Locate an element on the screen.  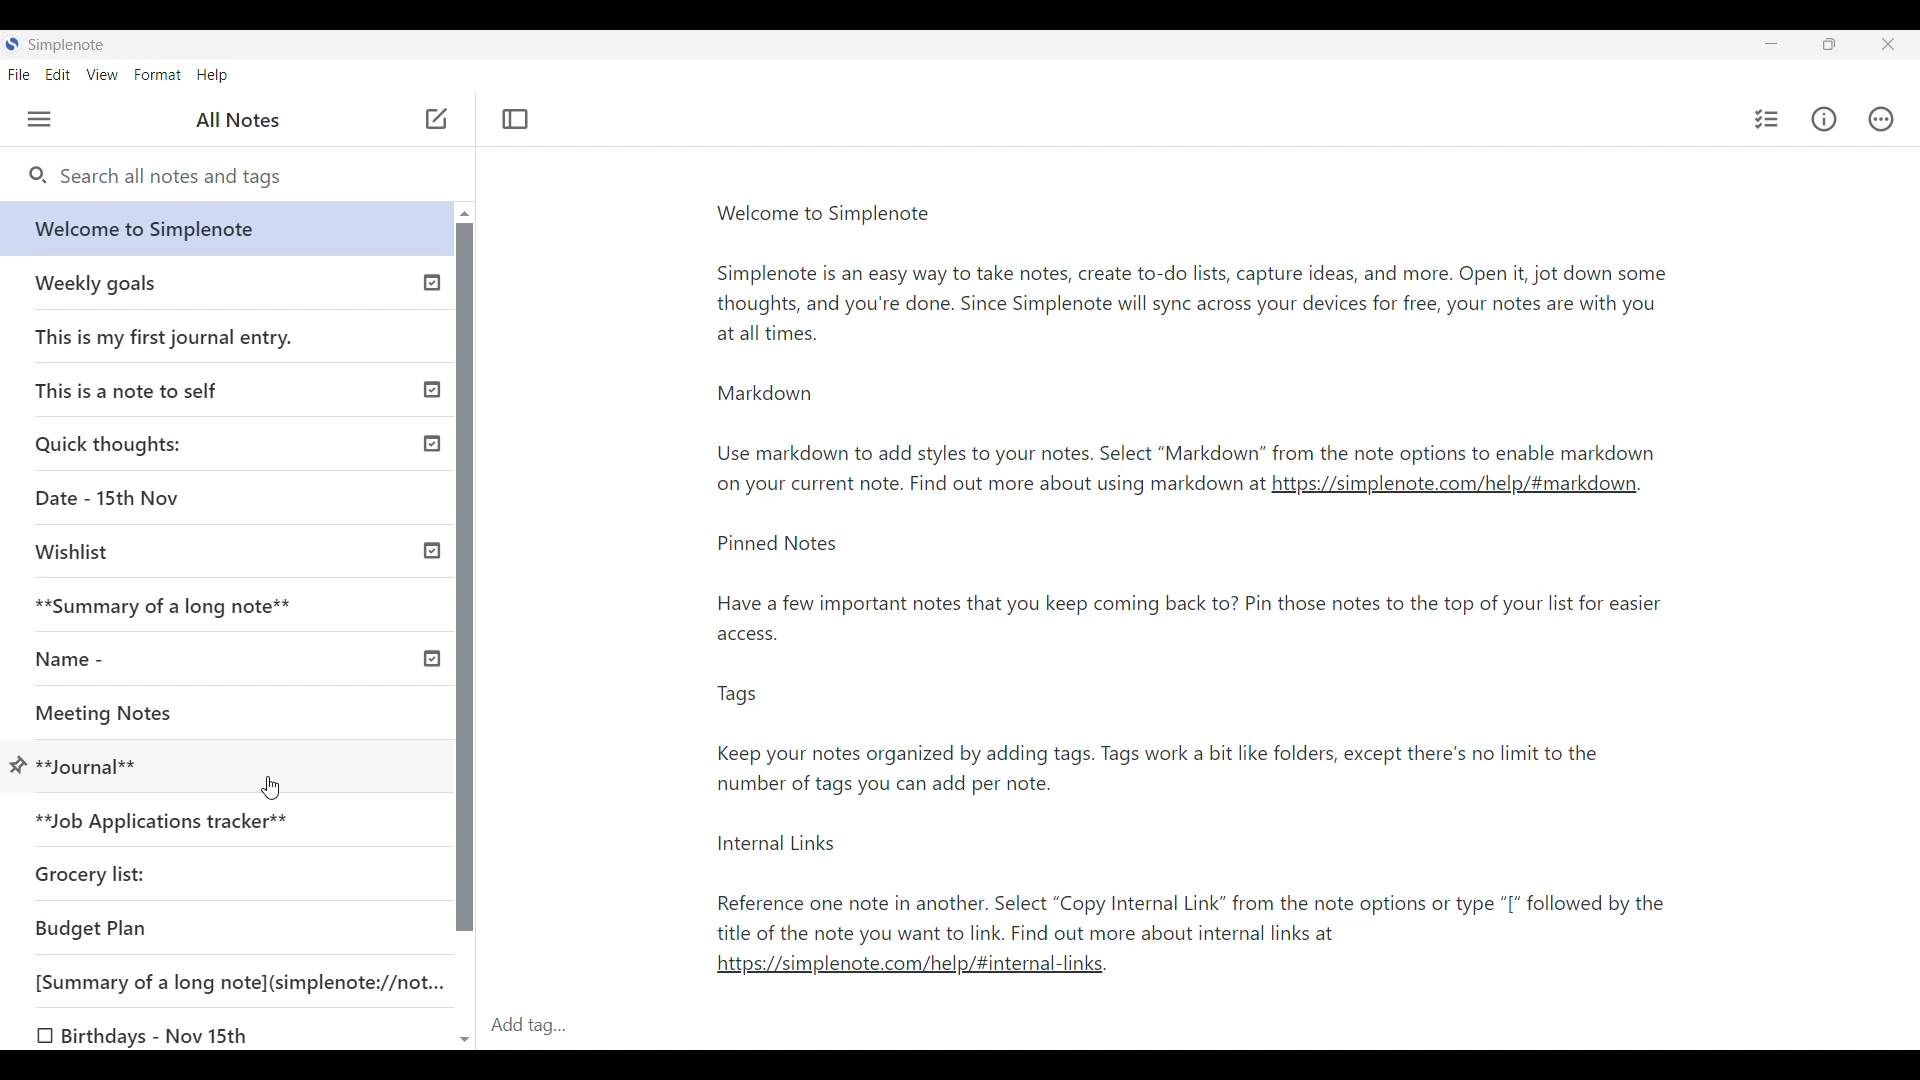
This is a note to self is located at coordinates (134, 389).